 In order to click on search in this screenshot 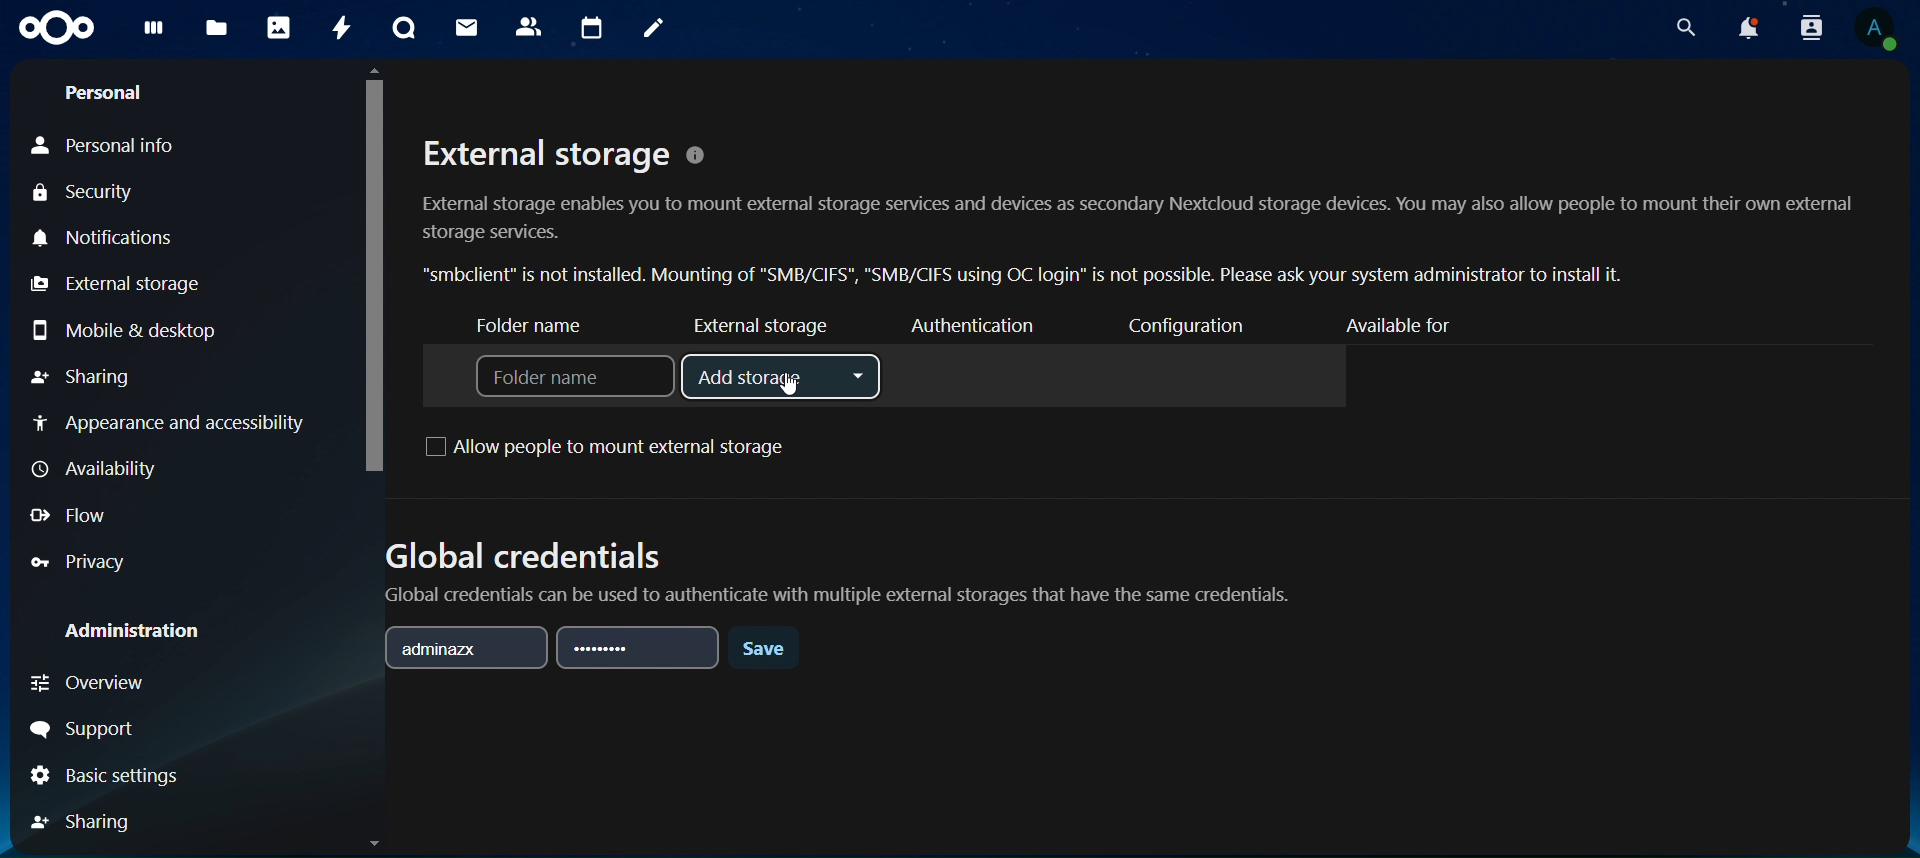, I will do `click(1684, 28)`.